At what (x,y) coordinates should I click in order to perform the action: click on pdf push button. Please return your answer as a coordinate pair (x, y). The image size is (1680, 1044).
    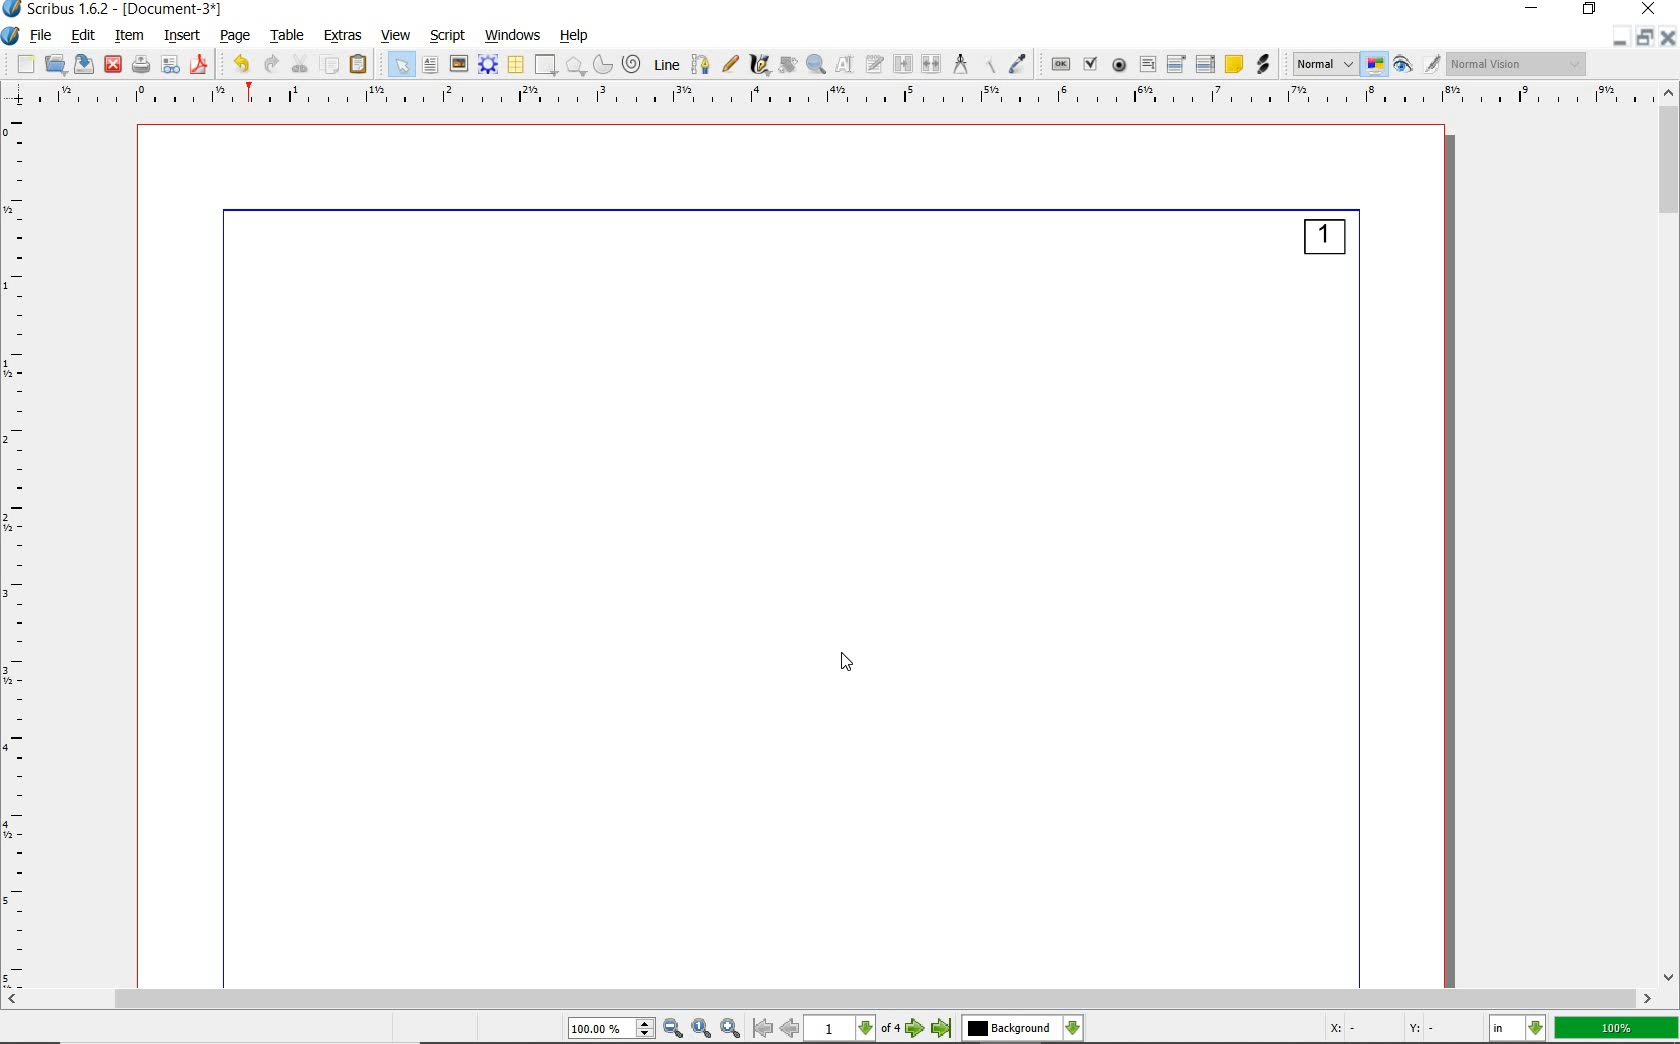
    Looking at the image, I should click on (1059, 64).